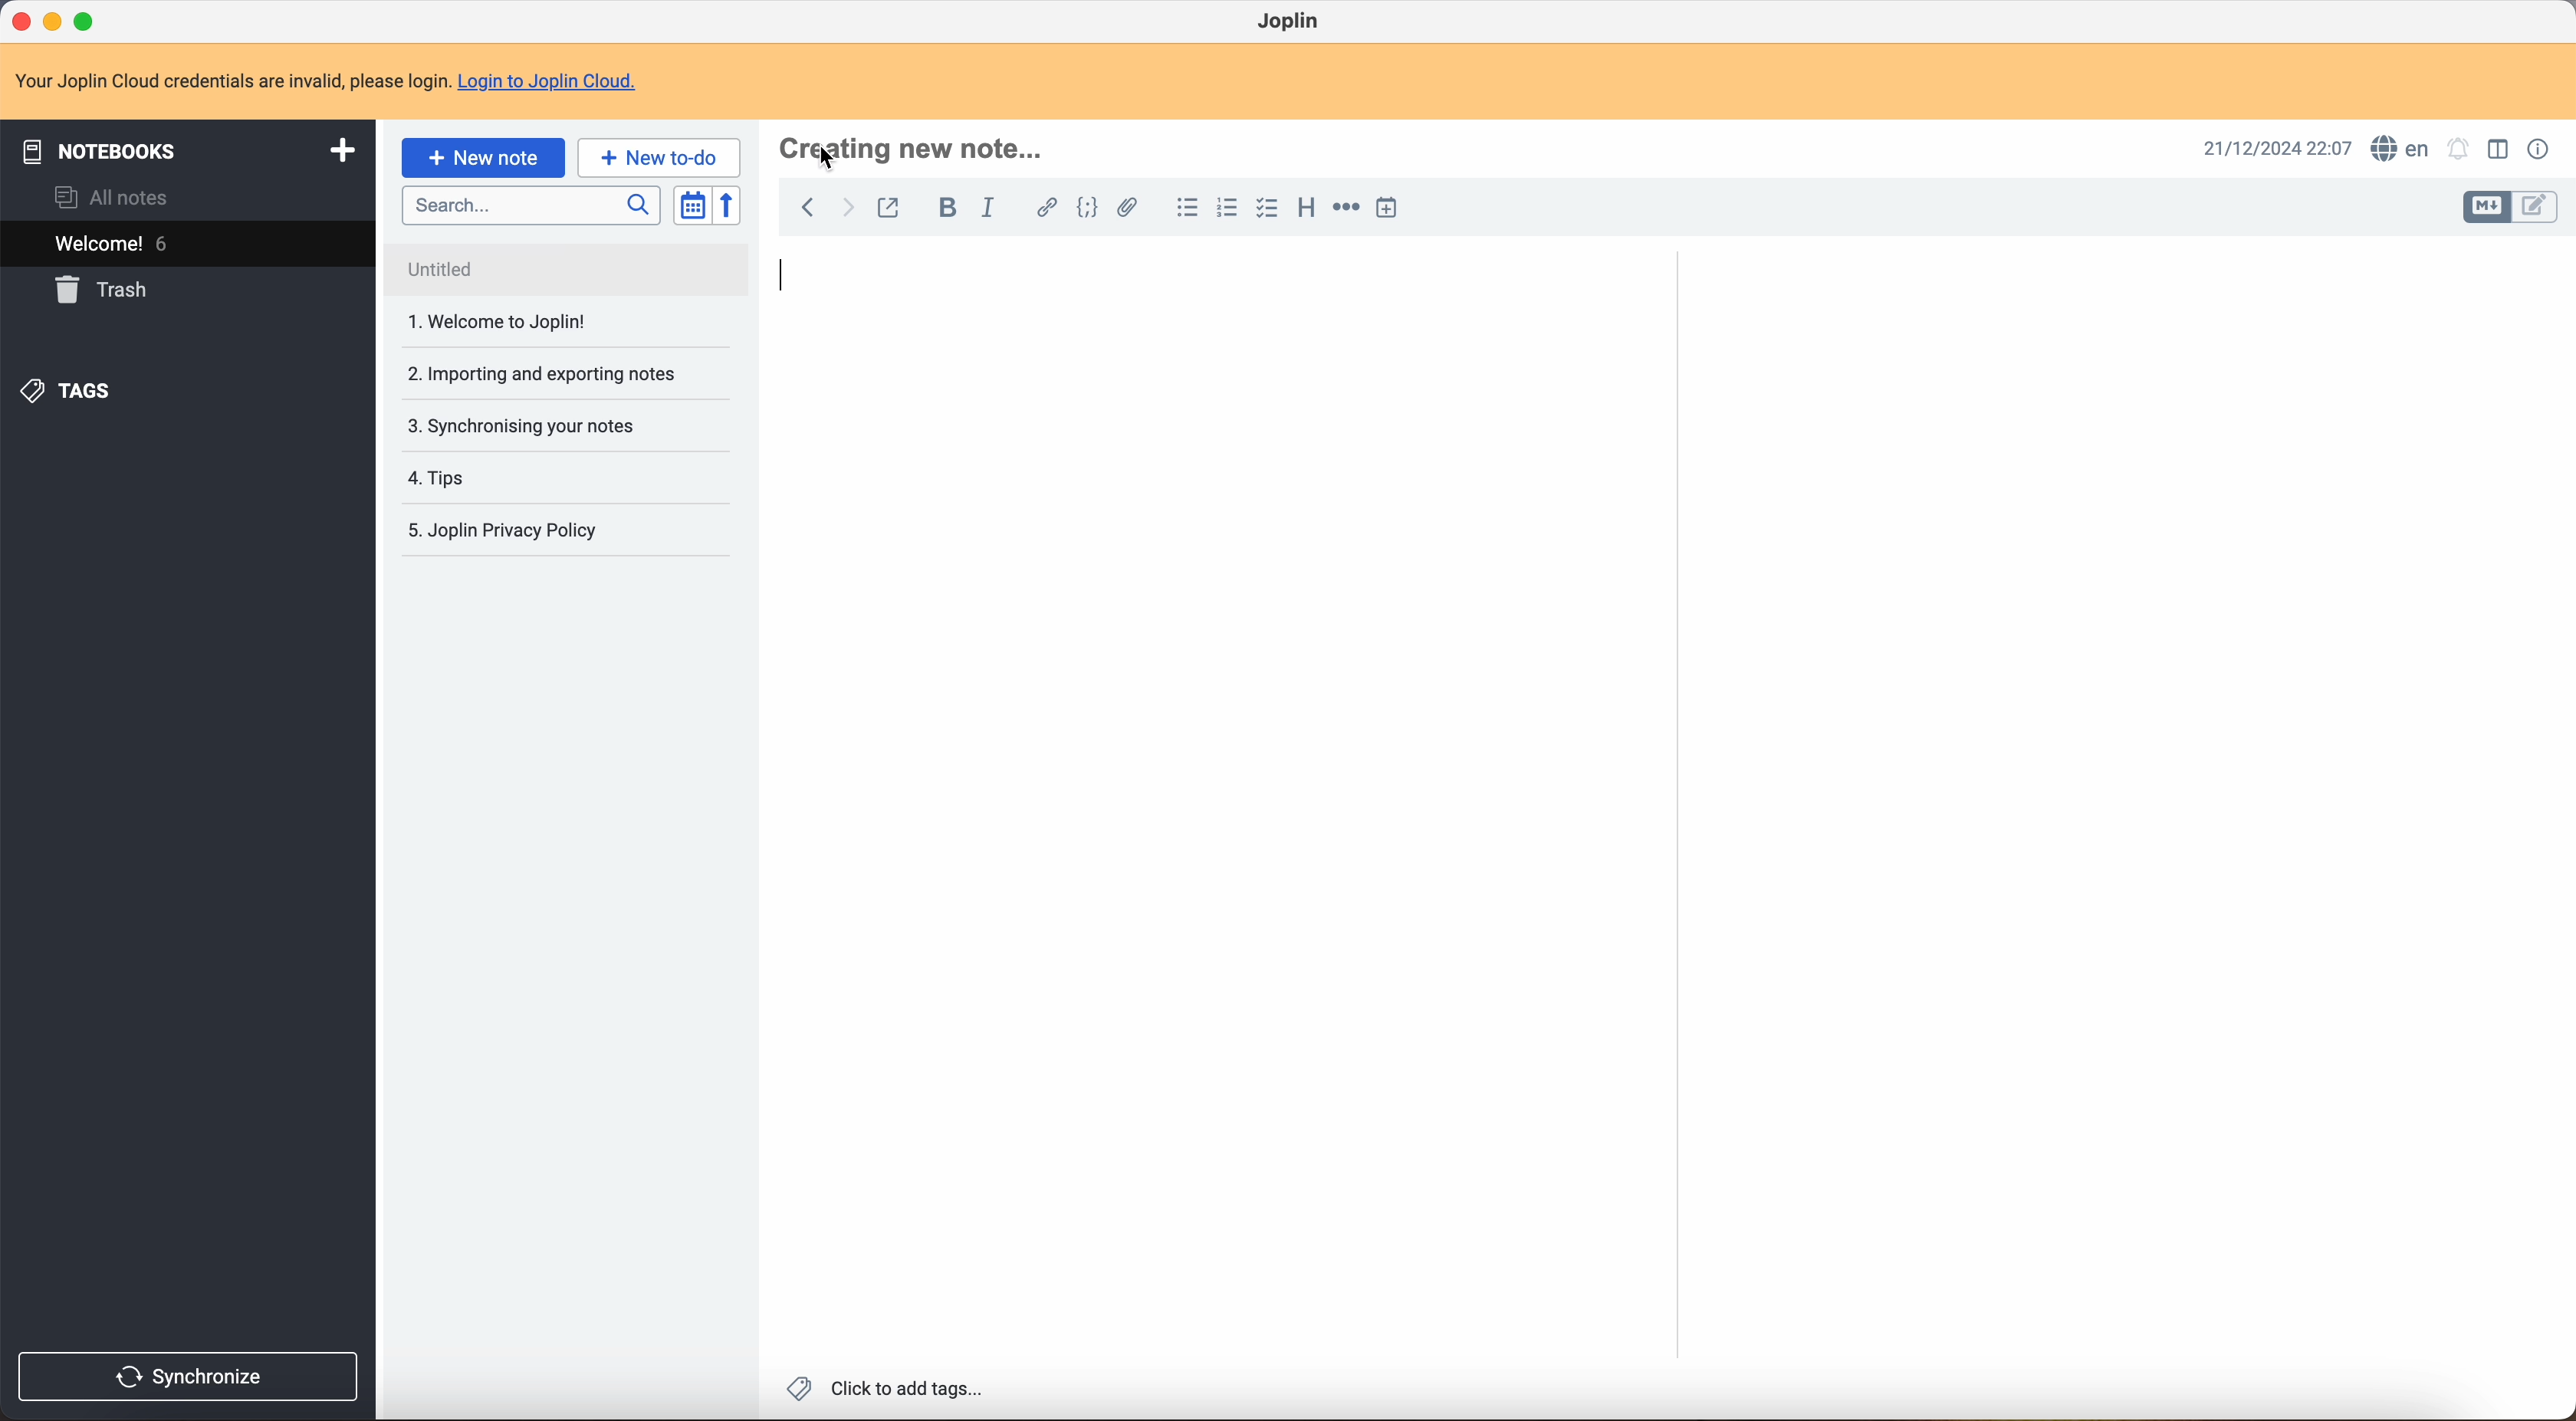 This screenshot has height=1421, width=2576. Describe the element at coordinates (1306, 211) in the screenshot. I see `heading` at that location.